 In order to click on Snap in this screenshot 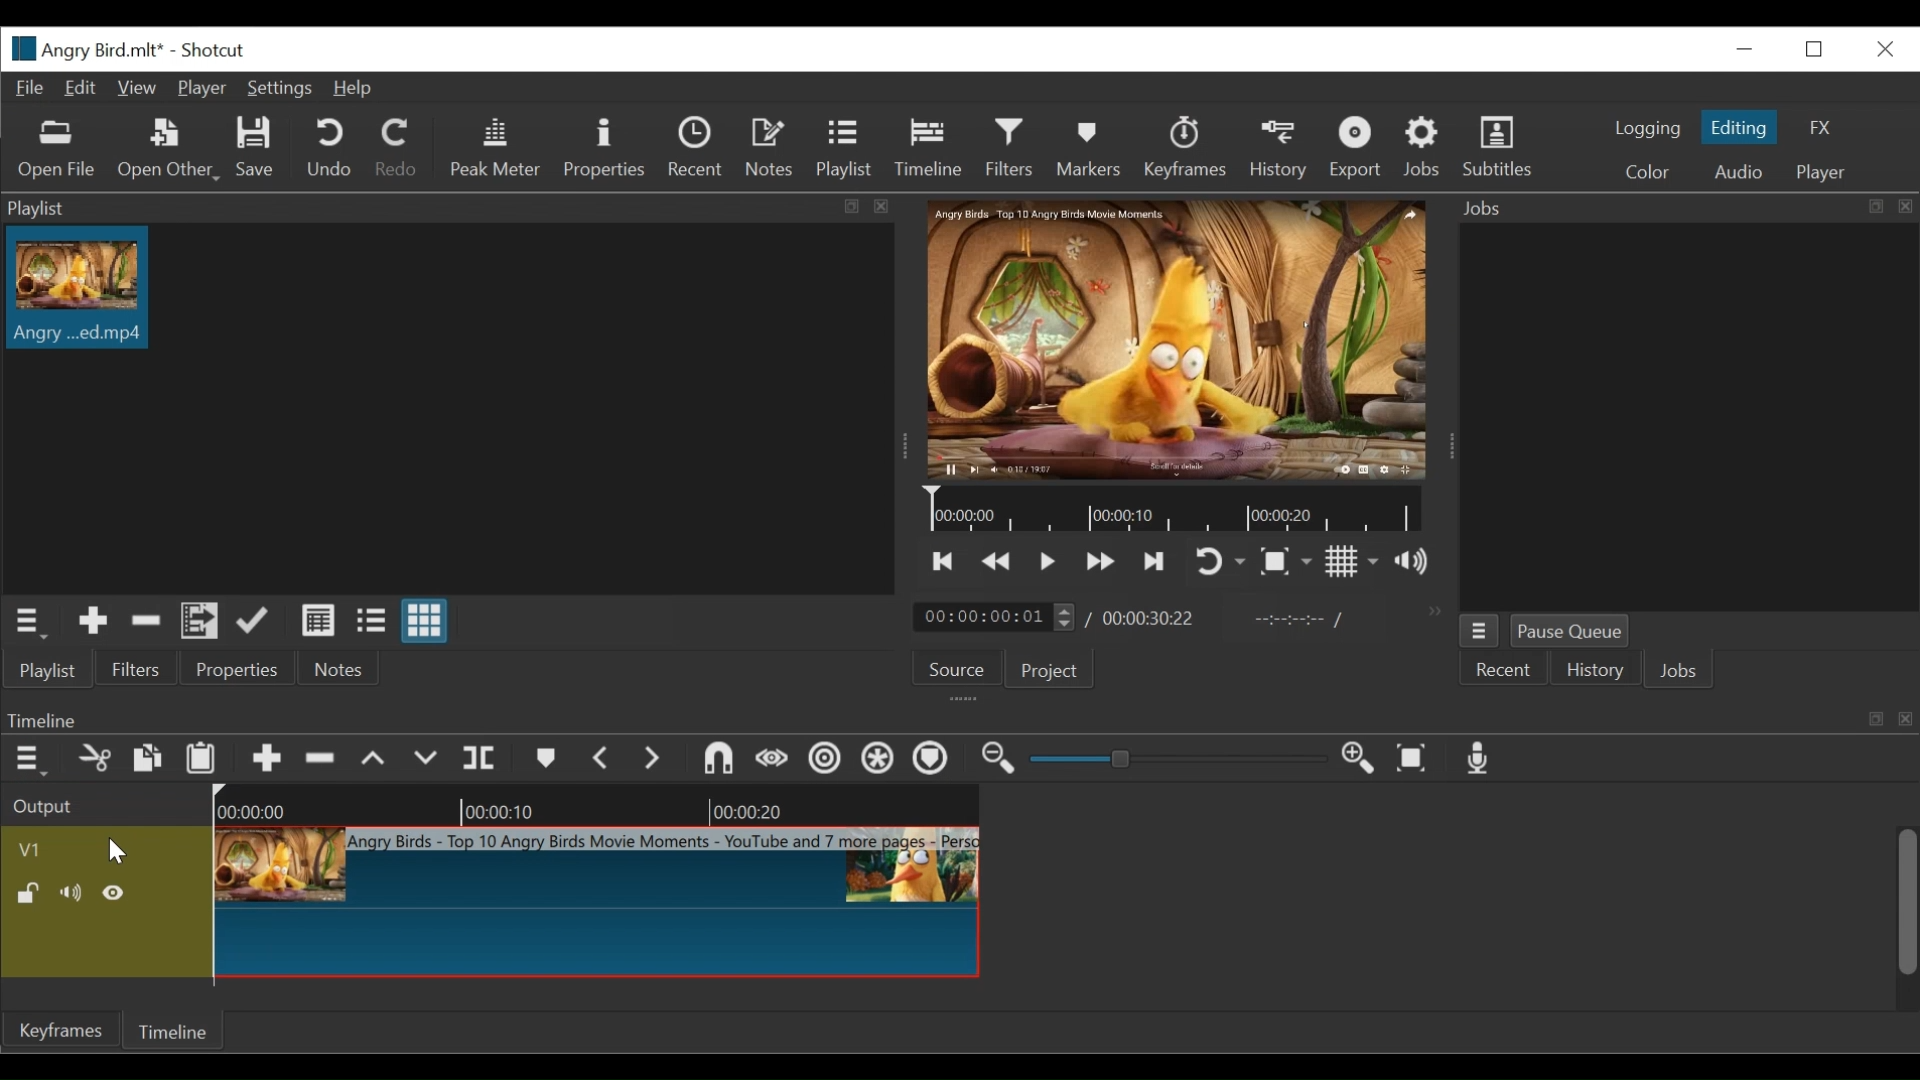, I will do `click(717, 761)`.